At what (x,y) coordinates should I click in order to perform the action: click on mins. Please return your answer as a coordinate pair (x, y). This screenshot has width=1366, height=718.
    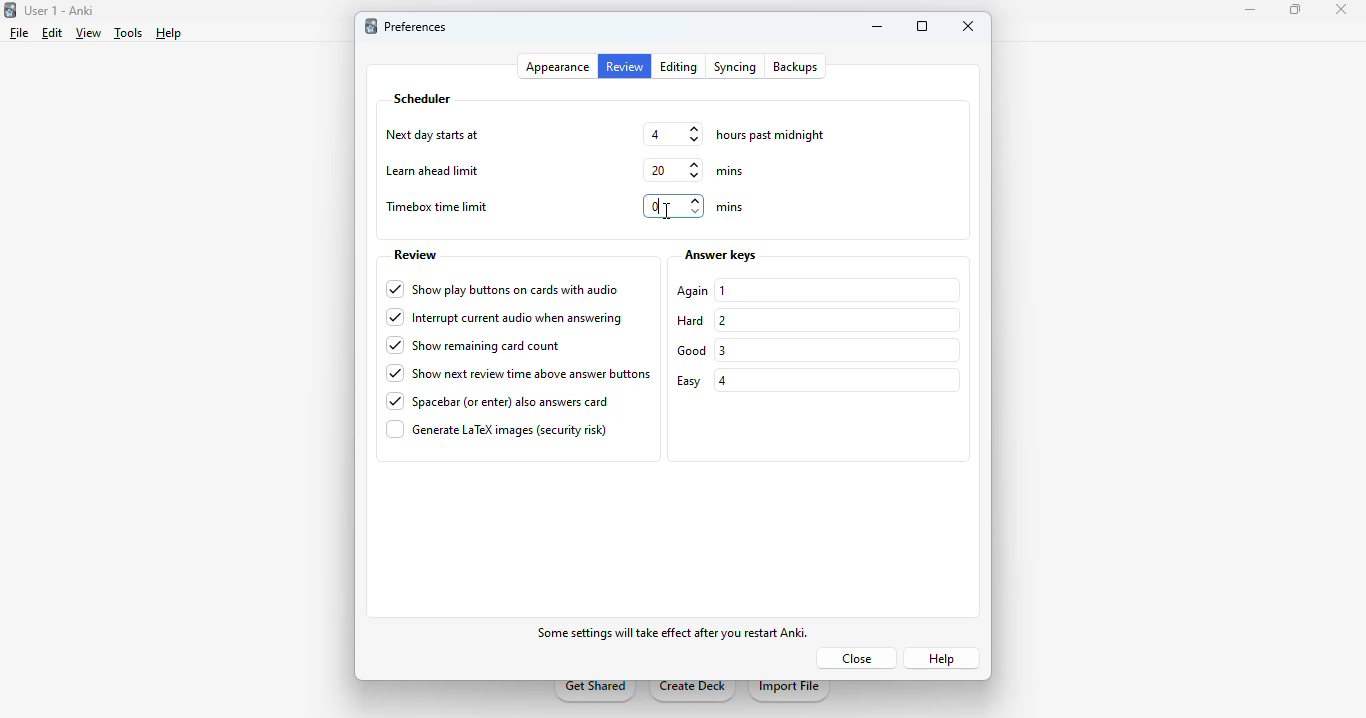
    Looking at the image, I should click on (731, 171).